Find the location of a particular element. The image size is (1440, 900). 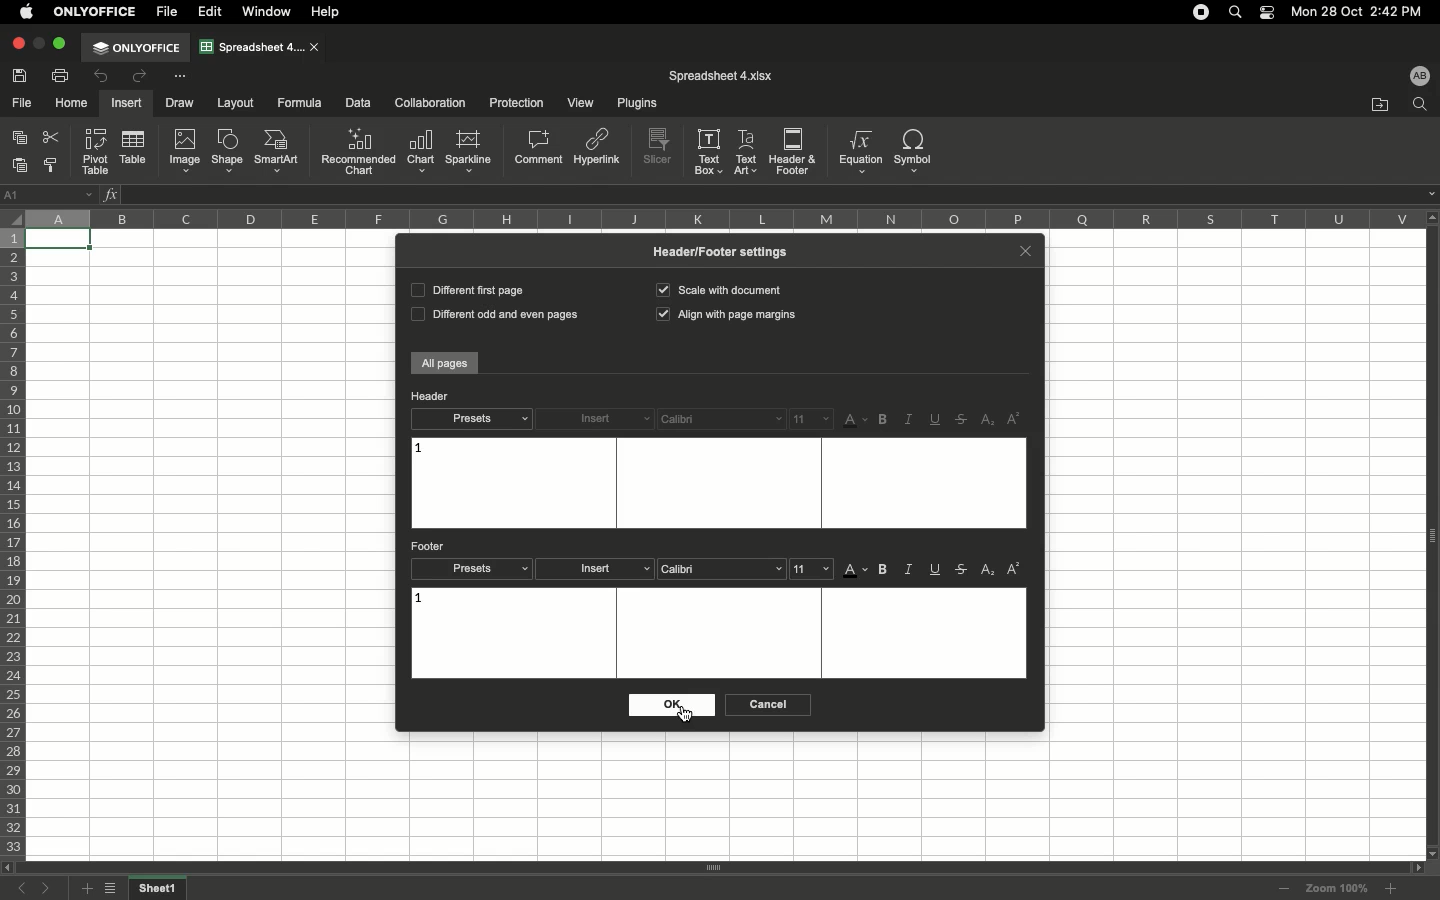

Open file location is located at coordinates (1380, 105).